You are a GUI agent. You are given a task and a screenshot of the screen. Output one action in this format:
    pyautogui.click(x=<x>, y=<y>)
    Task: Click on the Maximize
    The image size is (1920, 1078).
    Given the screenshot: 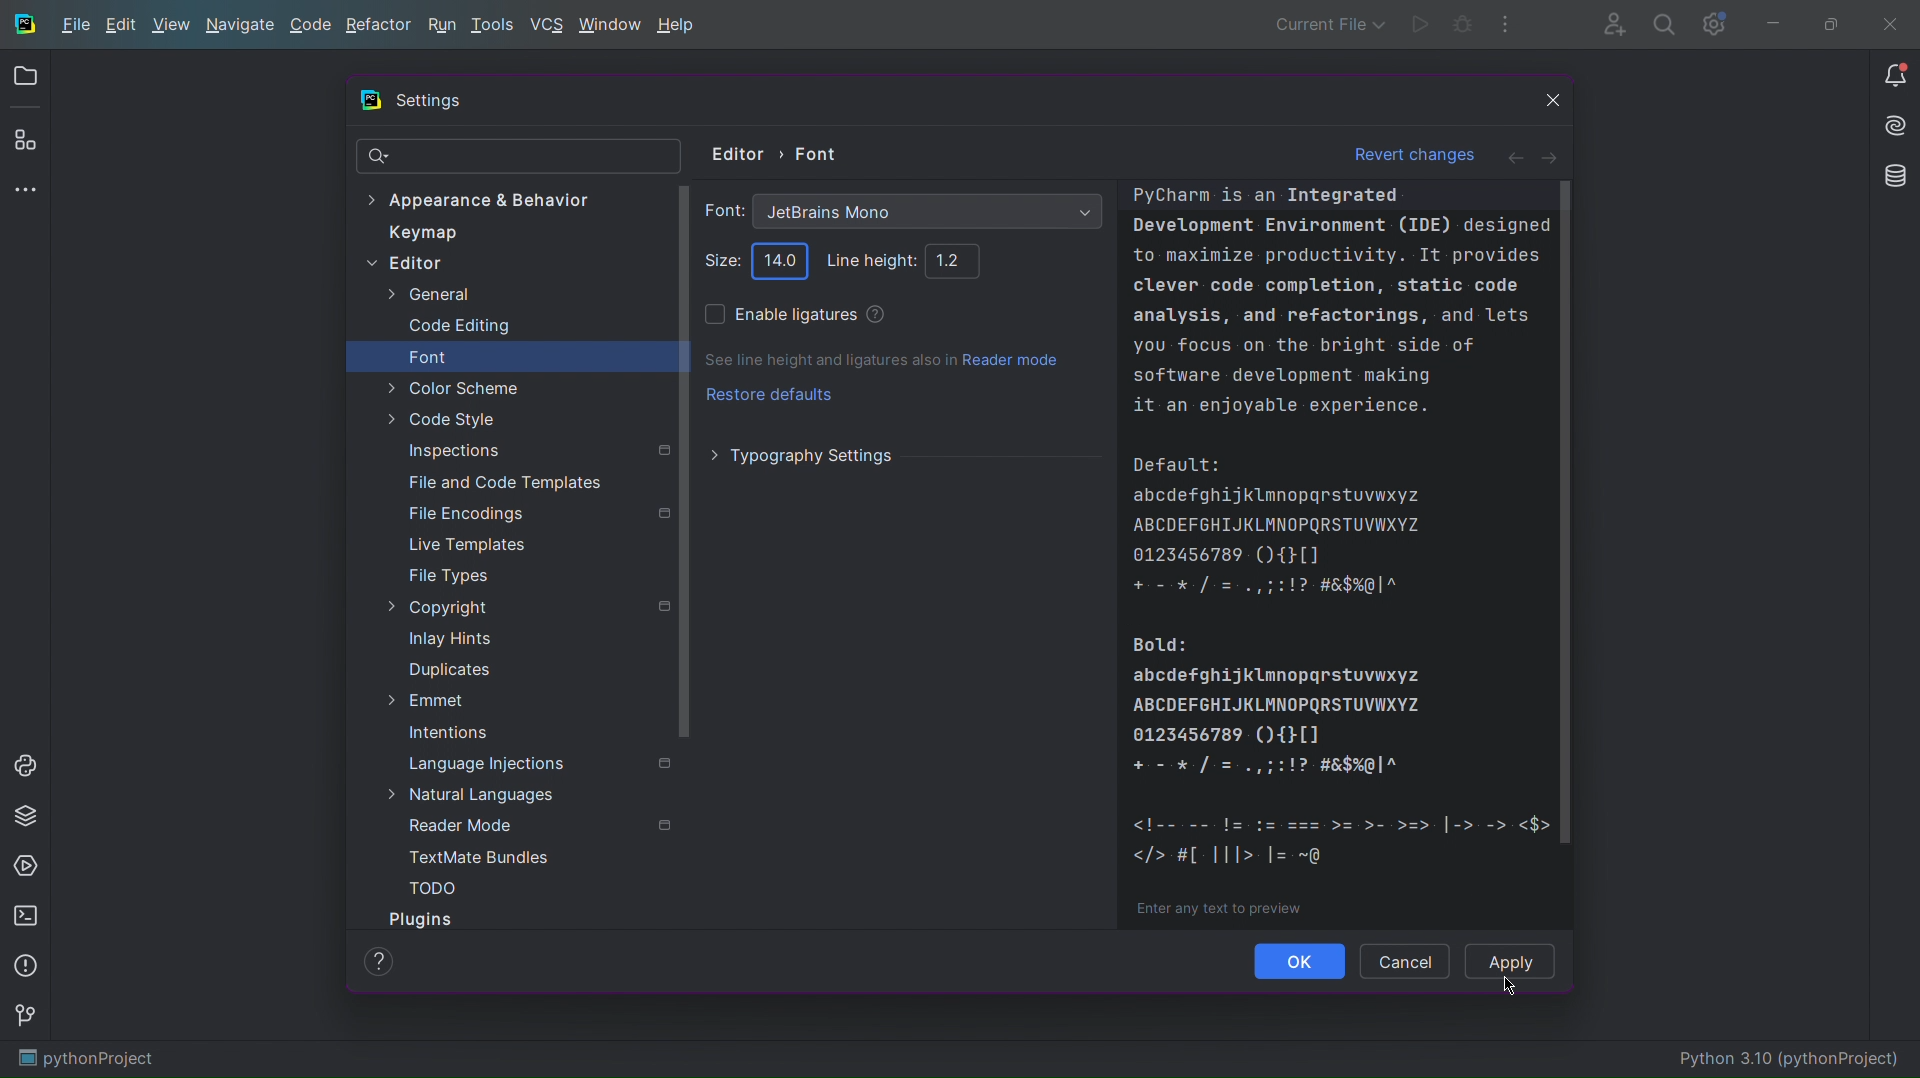 What is the action you would take?
    pyautogui.click(x=1826, y=24)
    